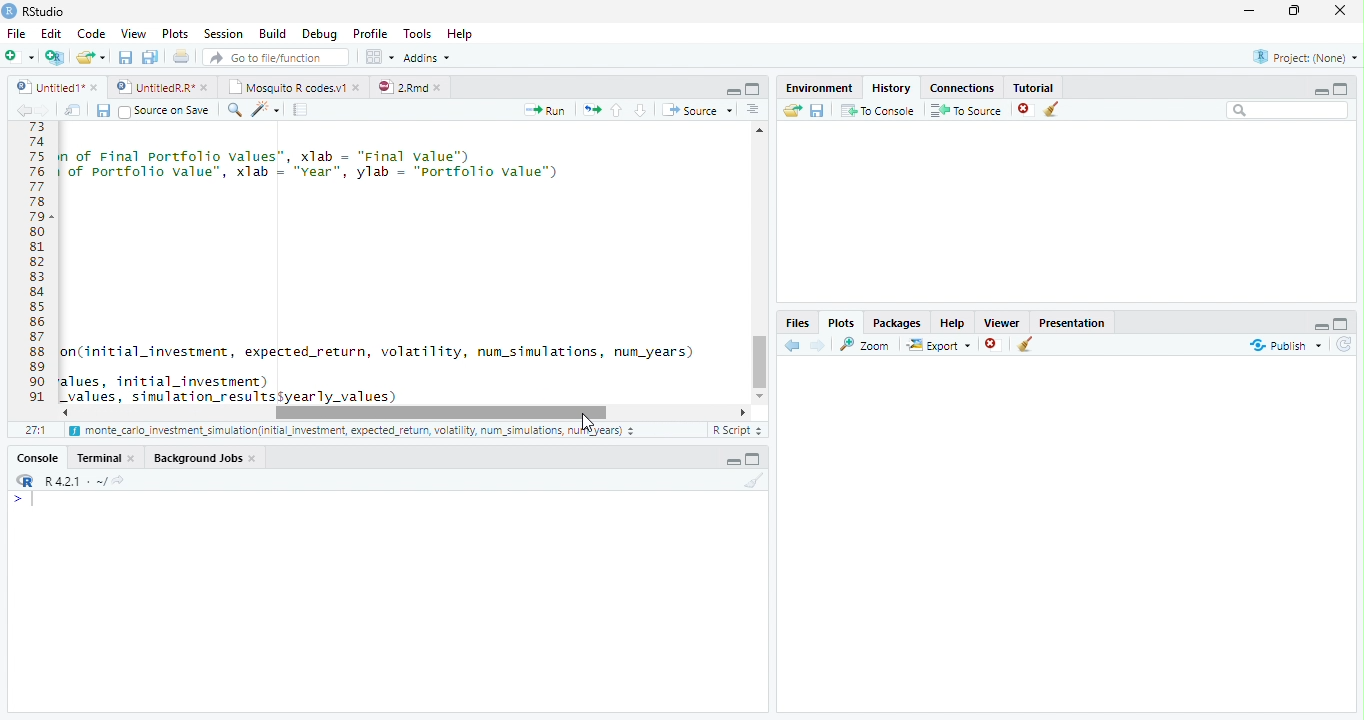 This screenshot has height=720, width=1364. Describe the element at coordinates (546, 110) in the screenshot. I see `Run` at that location.